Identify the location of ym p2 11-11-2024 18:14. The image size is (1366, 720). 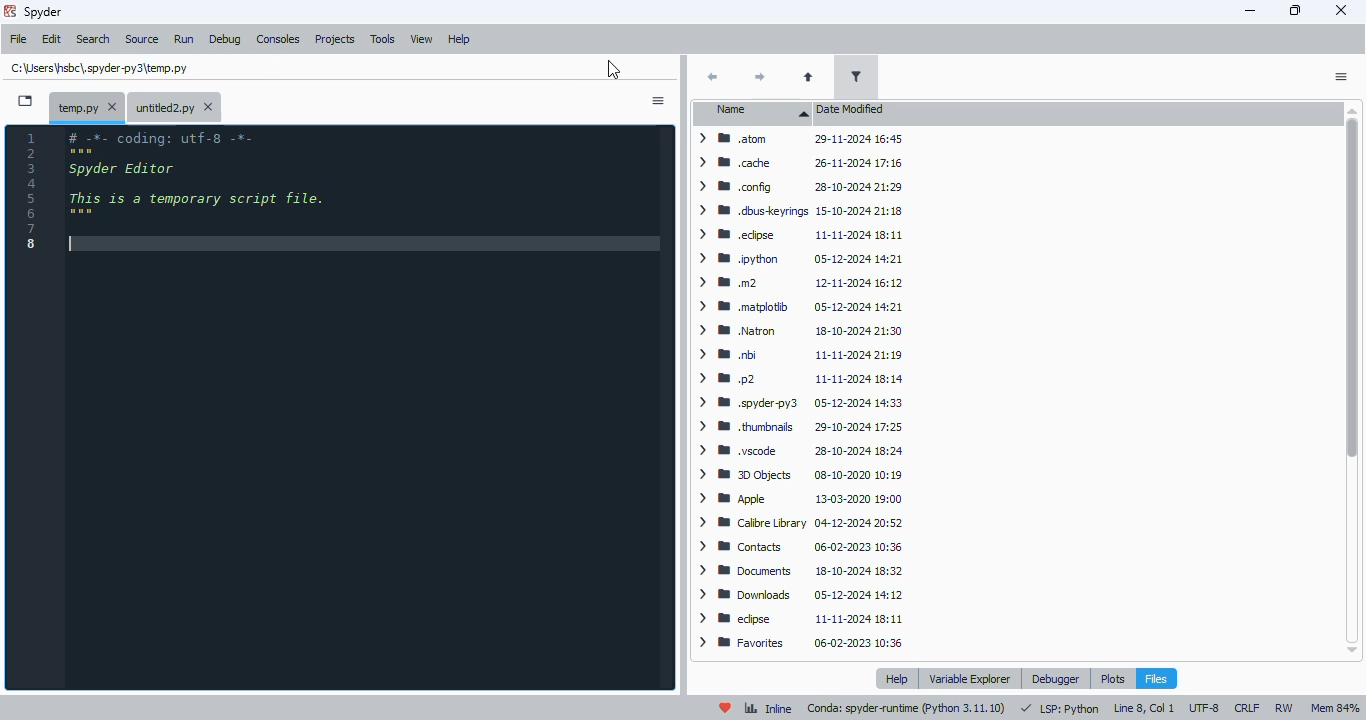
(796, 376).